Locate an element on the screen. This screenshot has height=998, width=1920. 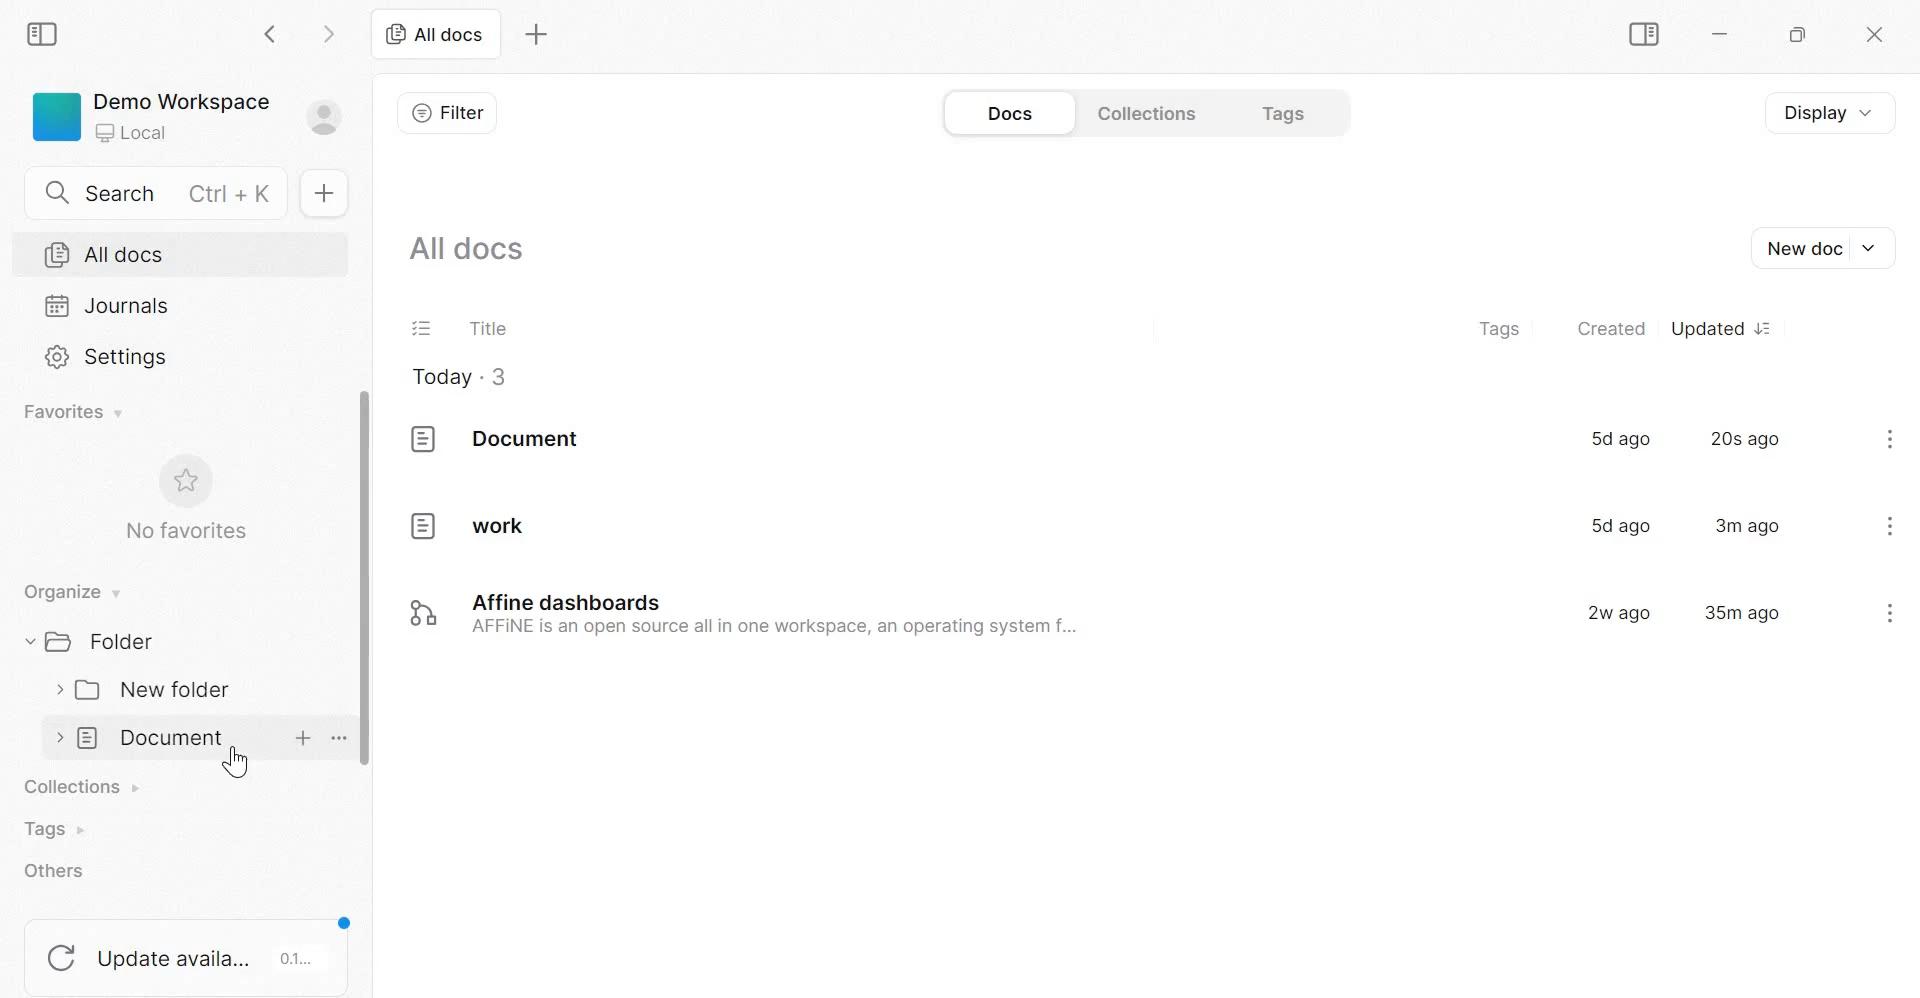
No favorites is located at coordinates (185, 502).